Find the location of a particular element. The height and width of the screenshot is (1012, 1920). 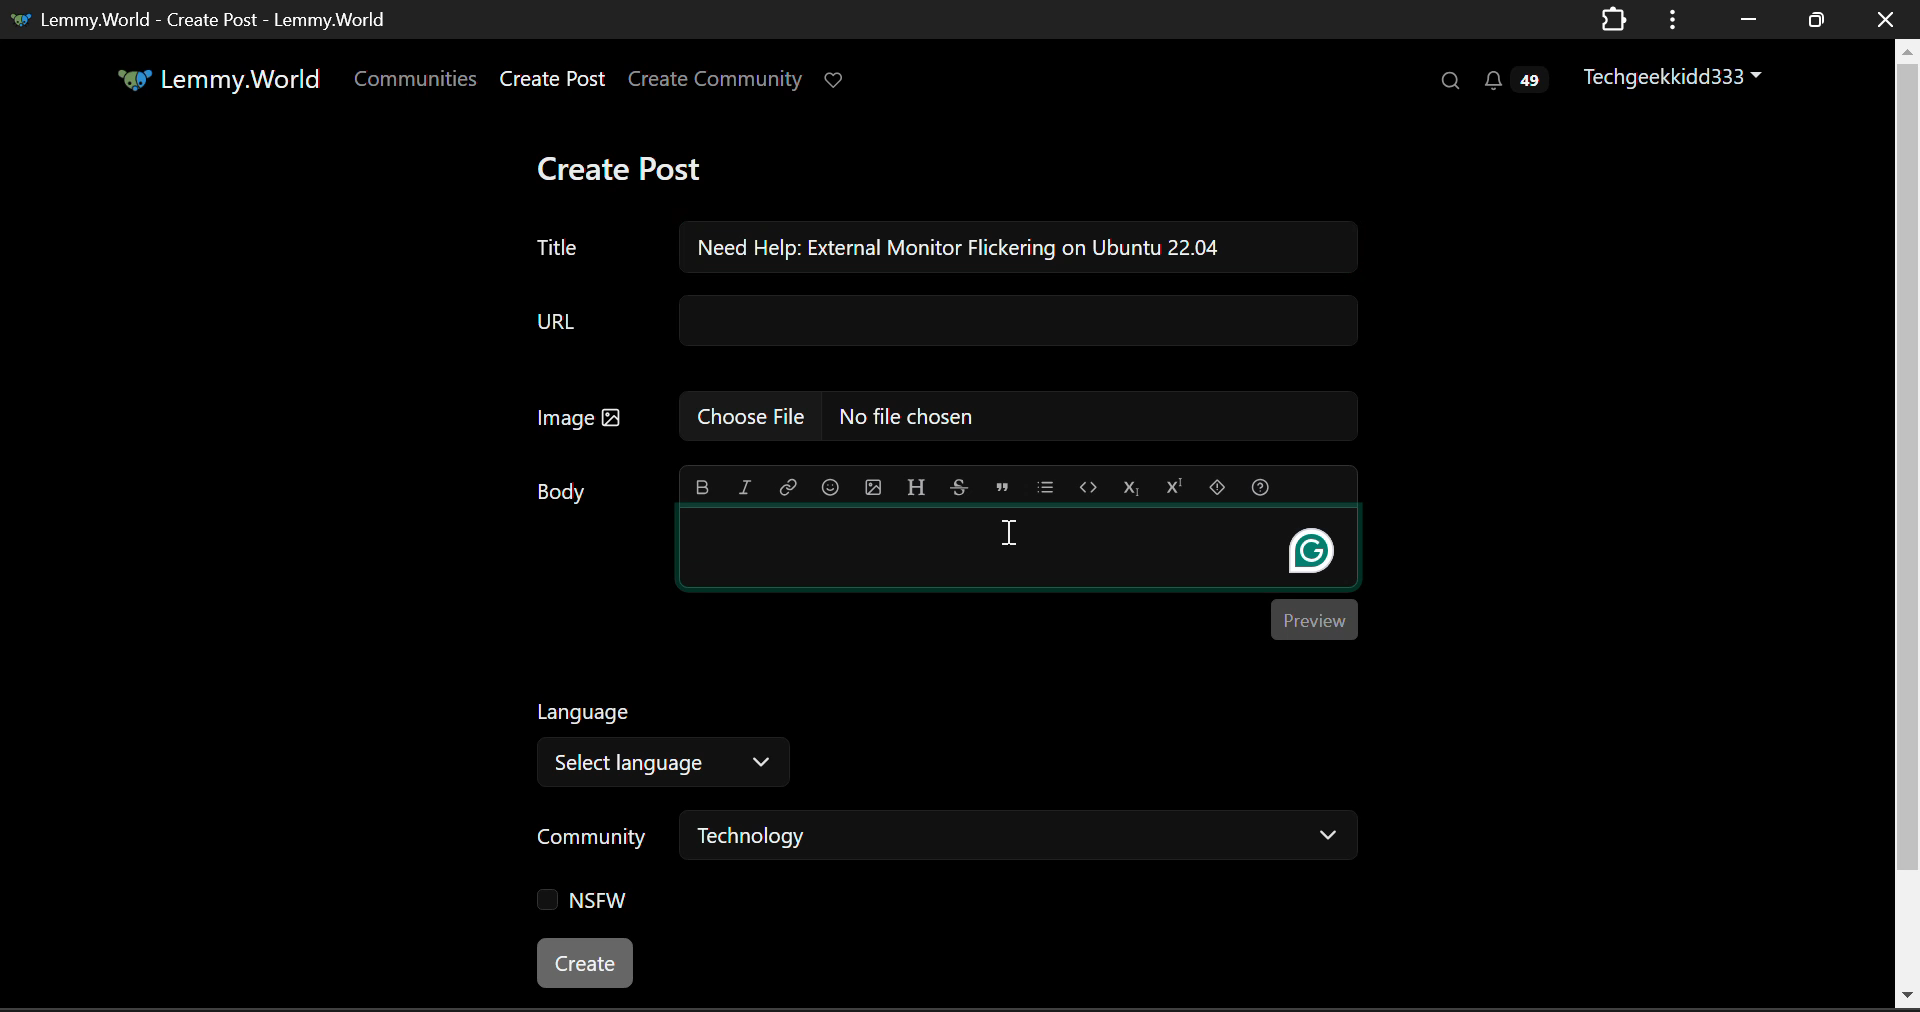

Insert Image Field is located at coordinates (934, 419).